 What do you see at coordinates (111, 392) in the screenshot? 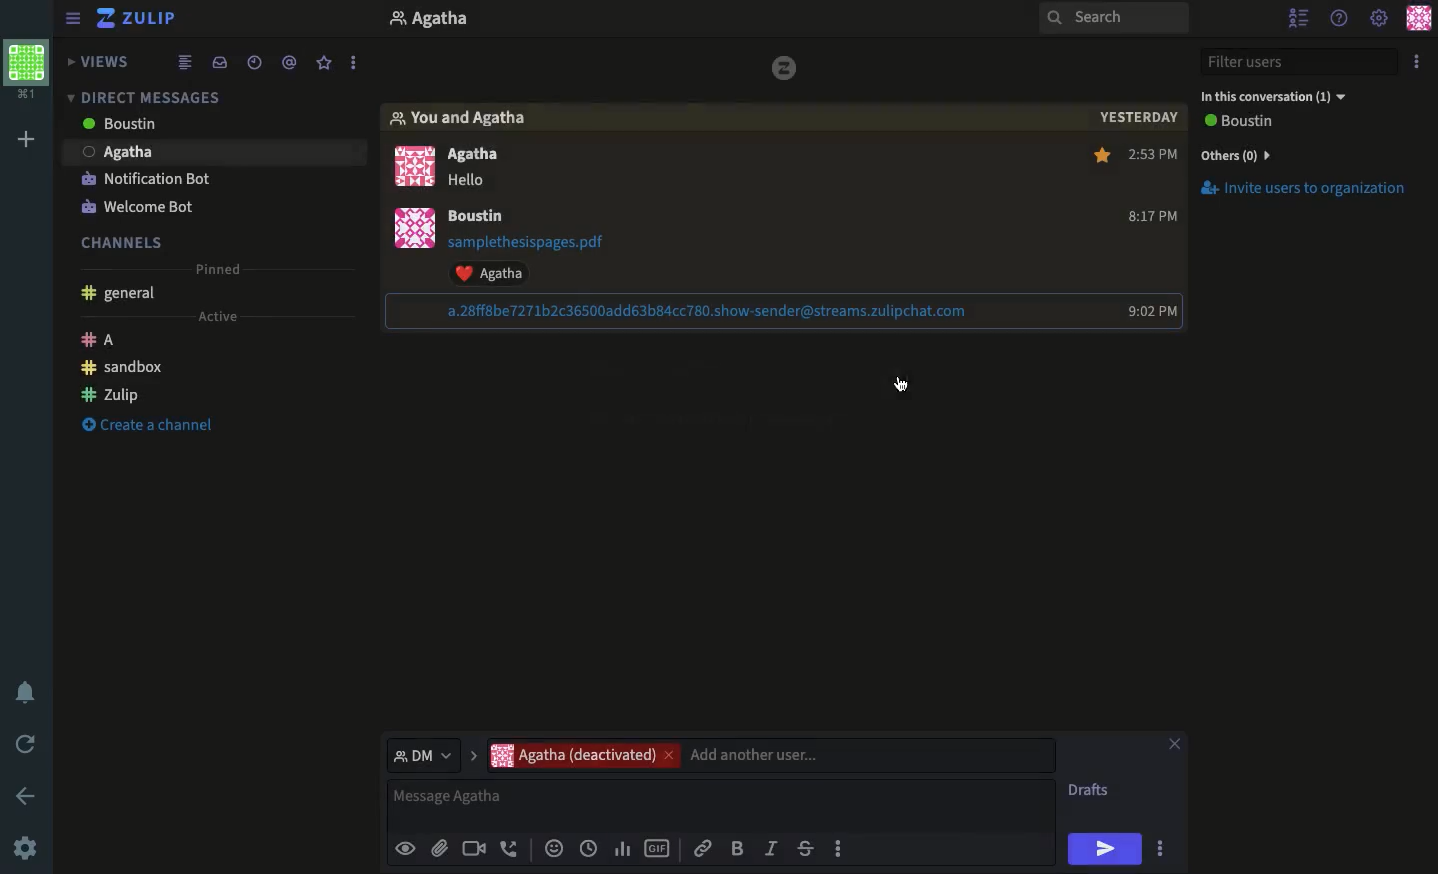
I see `Zulip` at bounding box center [111, 392].